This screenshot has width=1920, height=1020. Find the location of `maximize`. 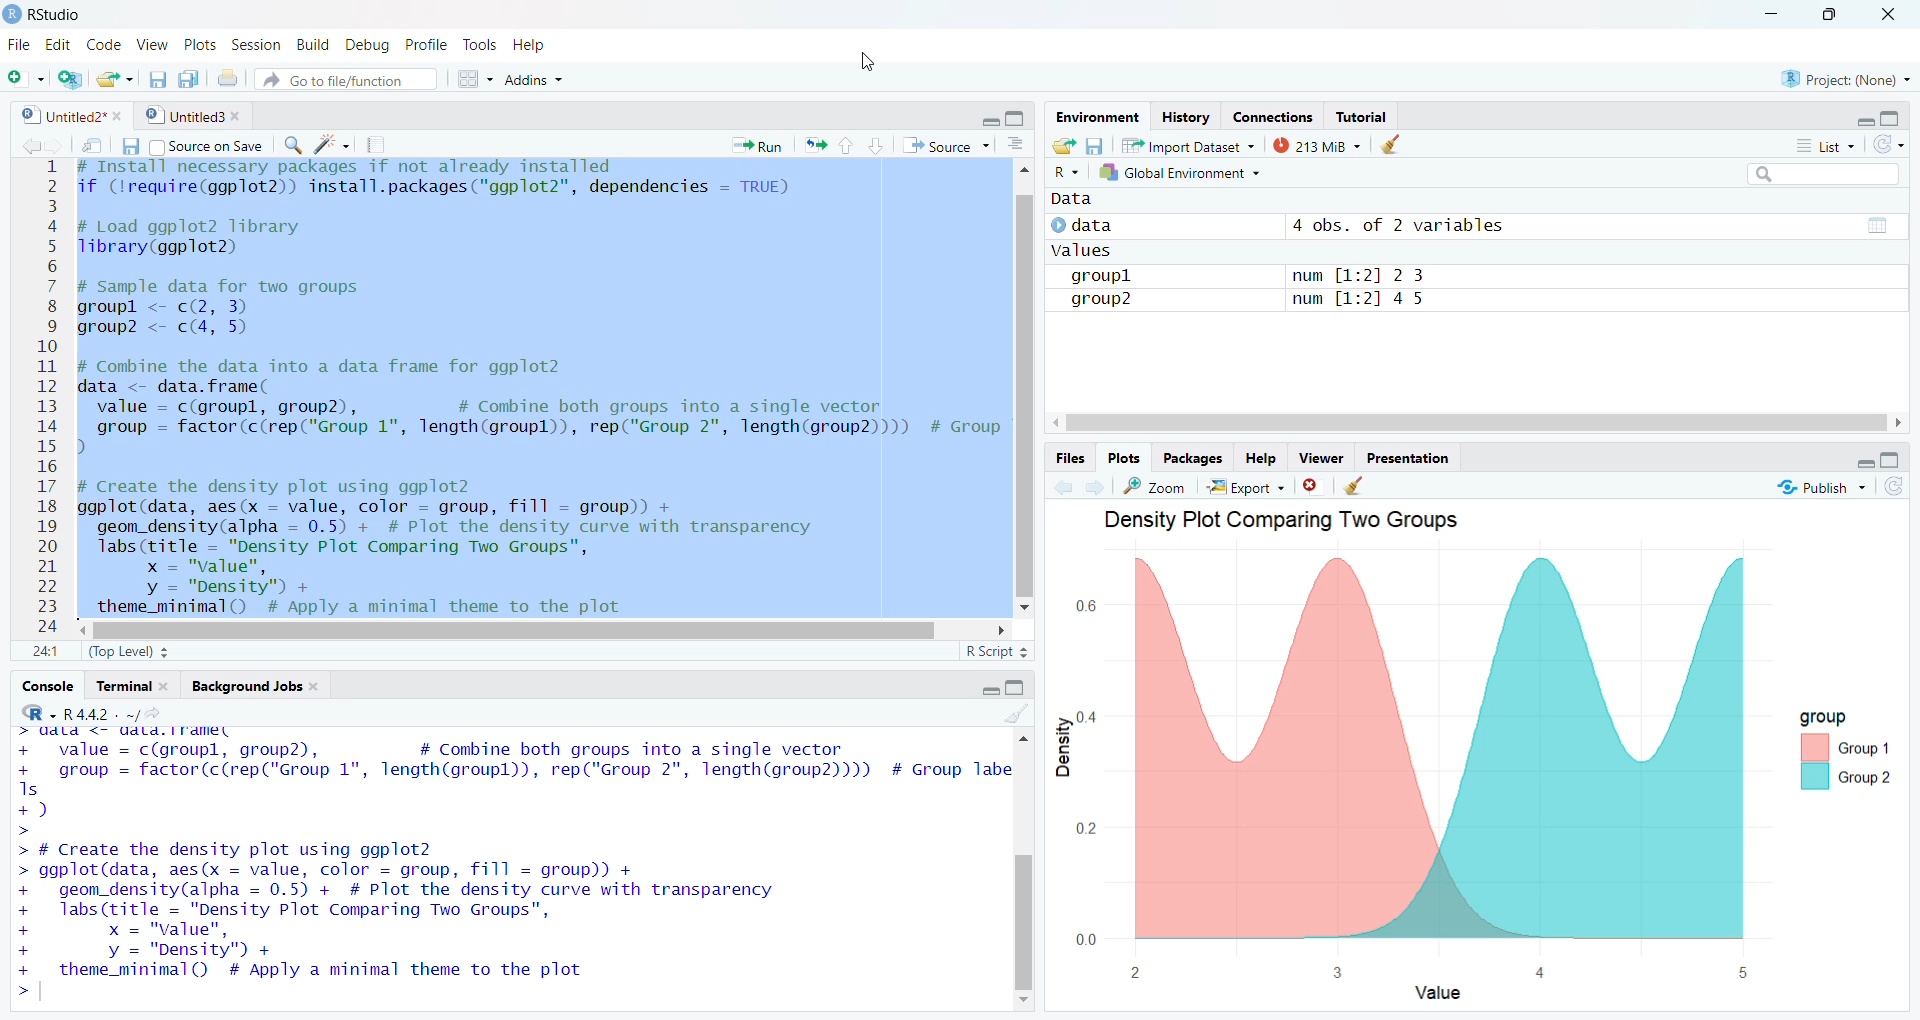

maximize is located at coordinates (1830, 15).